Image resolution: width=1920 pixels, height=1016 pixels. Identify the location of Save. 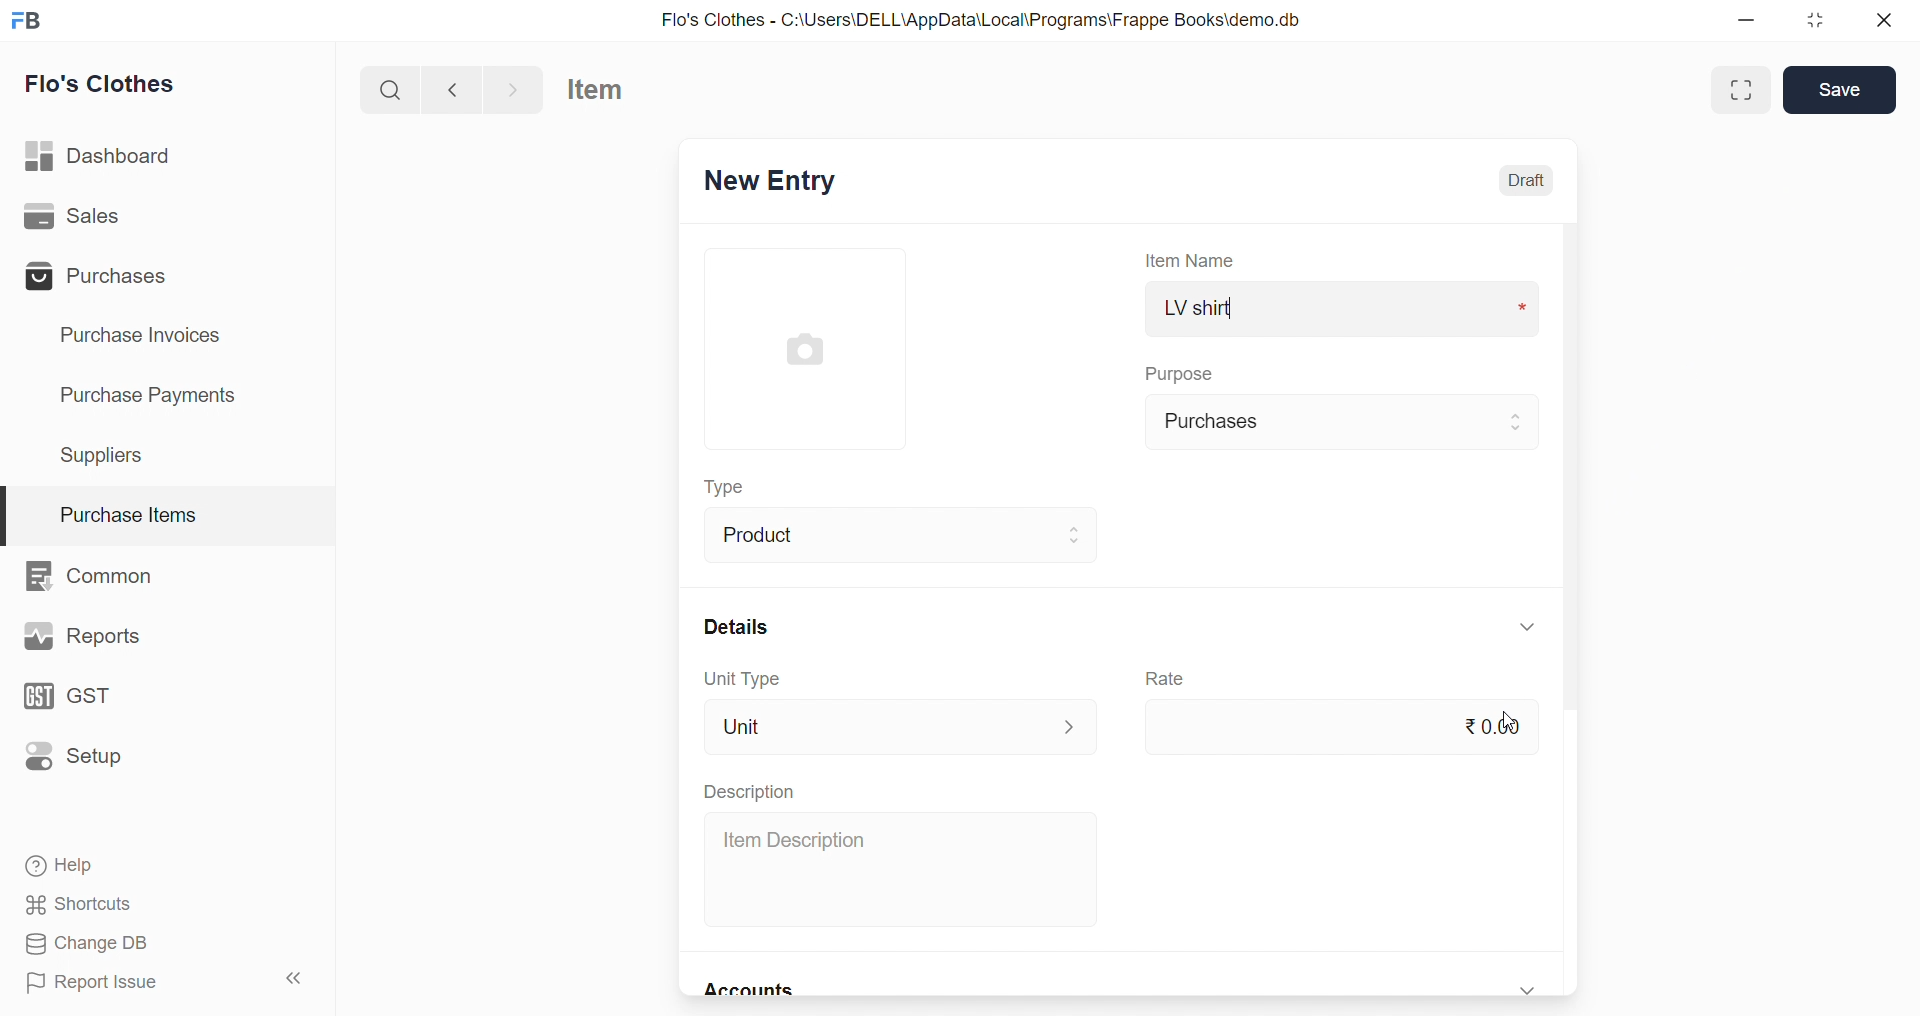
(1840, 90).